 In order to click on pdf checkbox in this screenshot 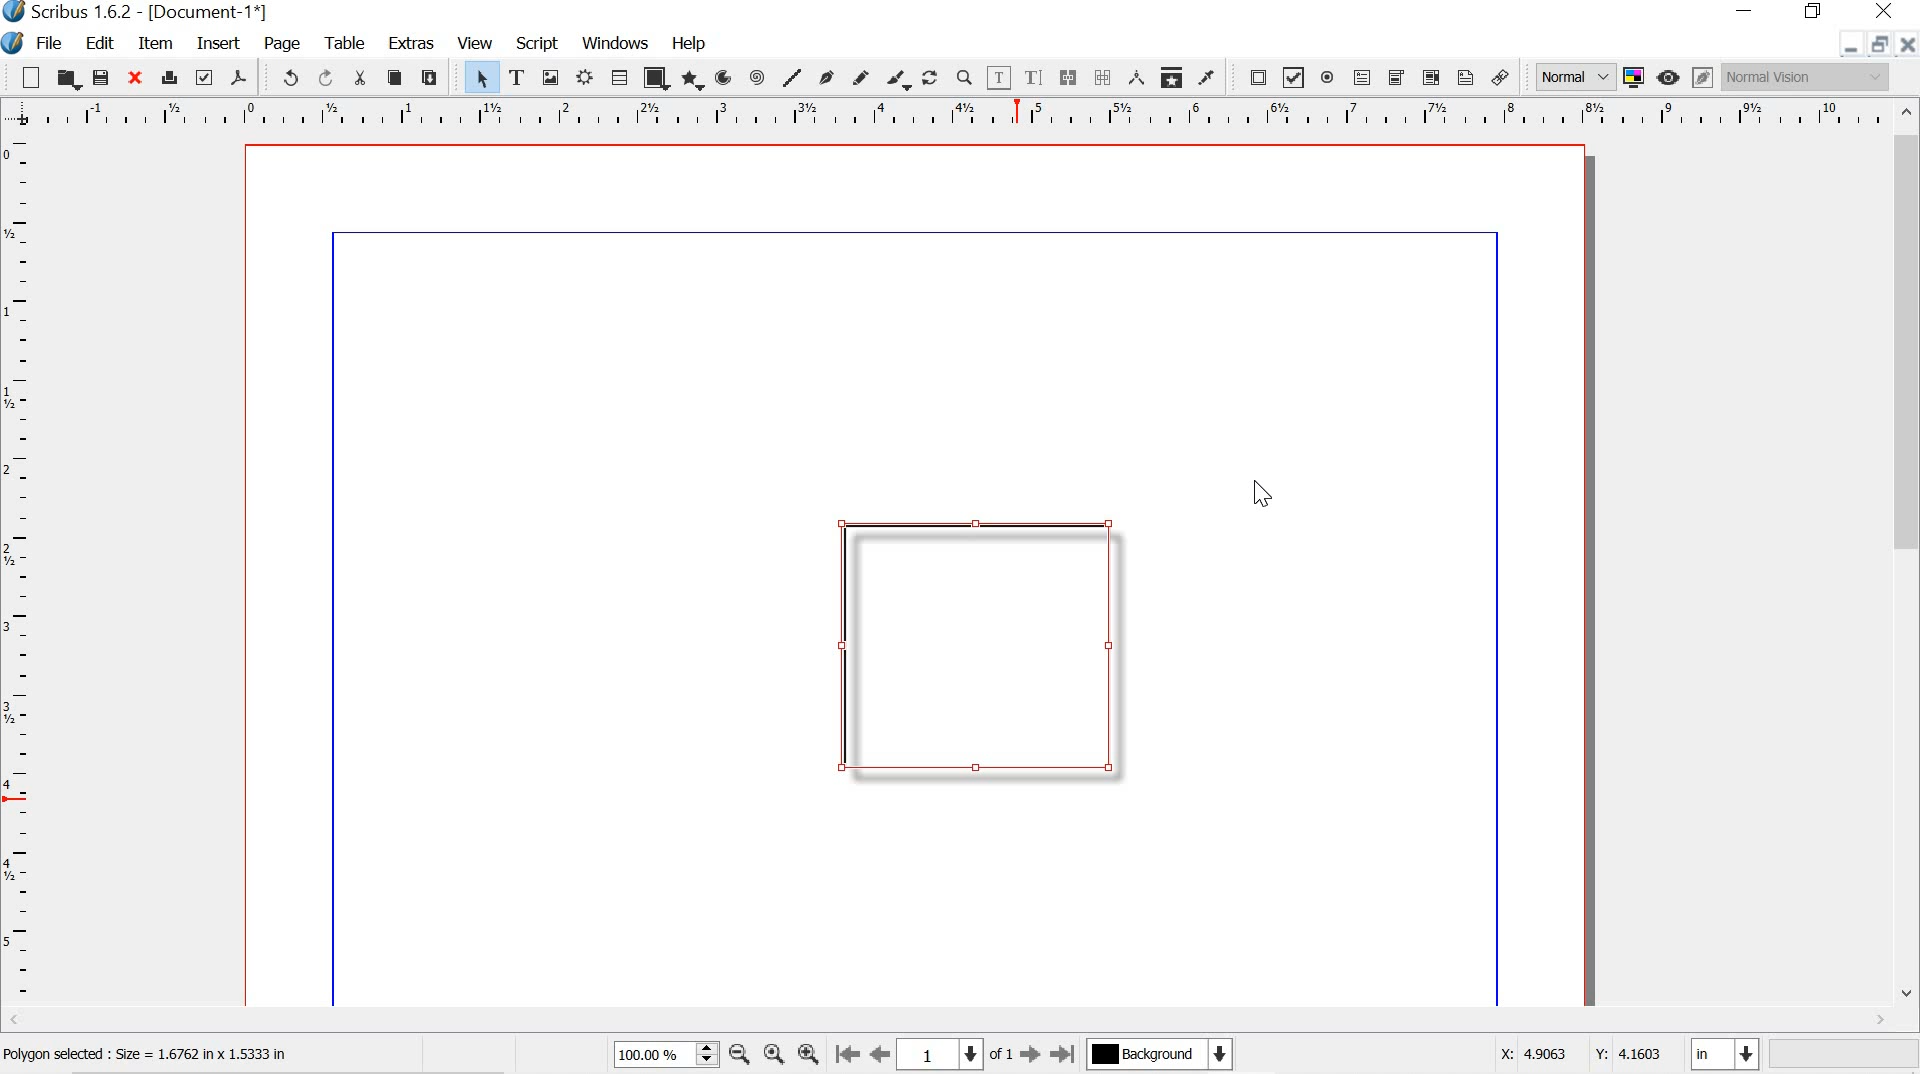, I will do `click(1294, 77)`.